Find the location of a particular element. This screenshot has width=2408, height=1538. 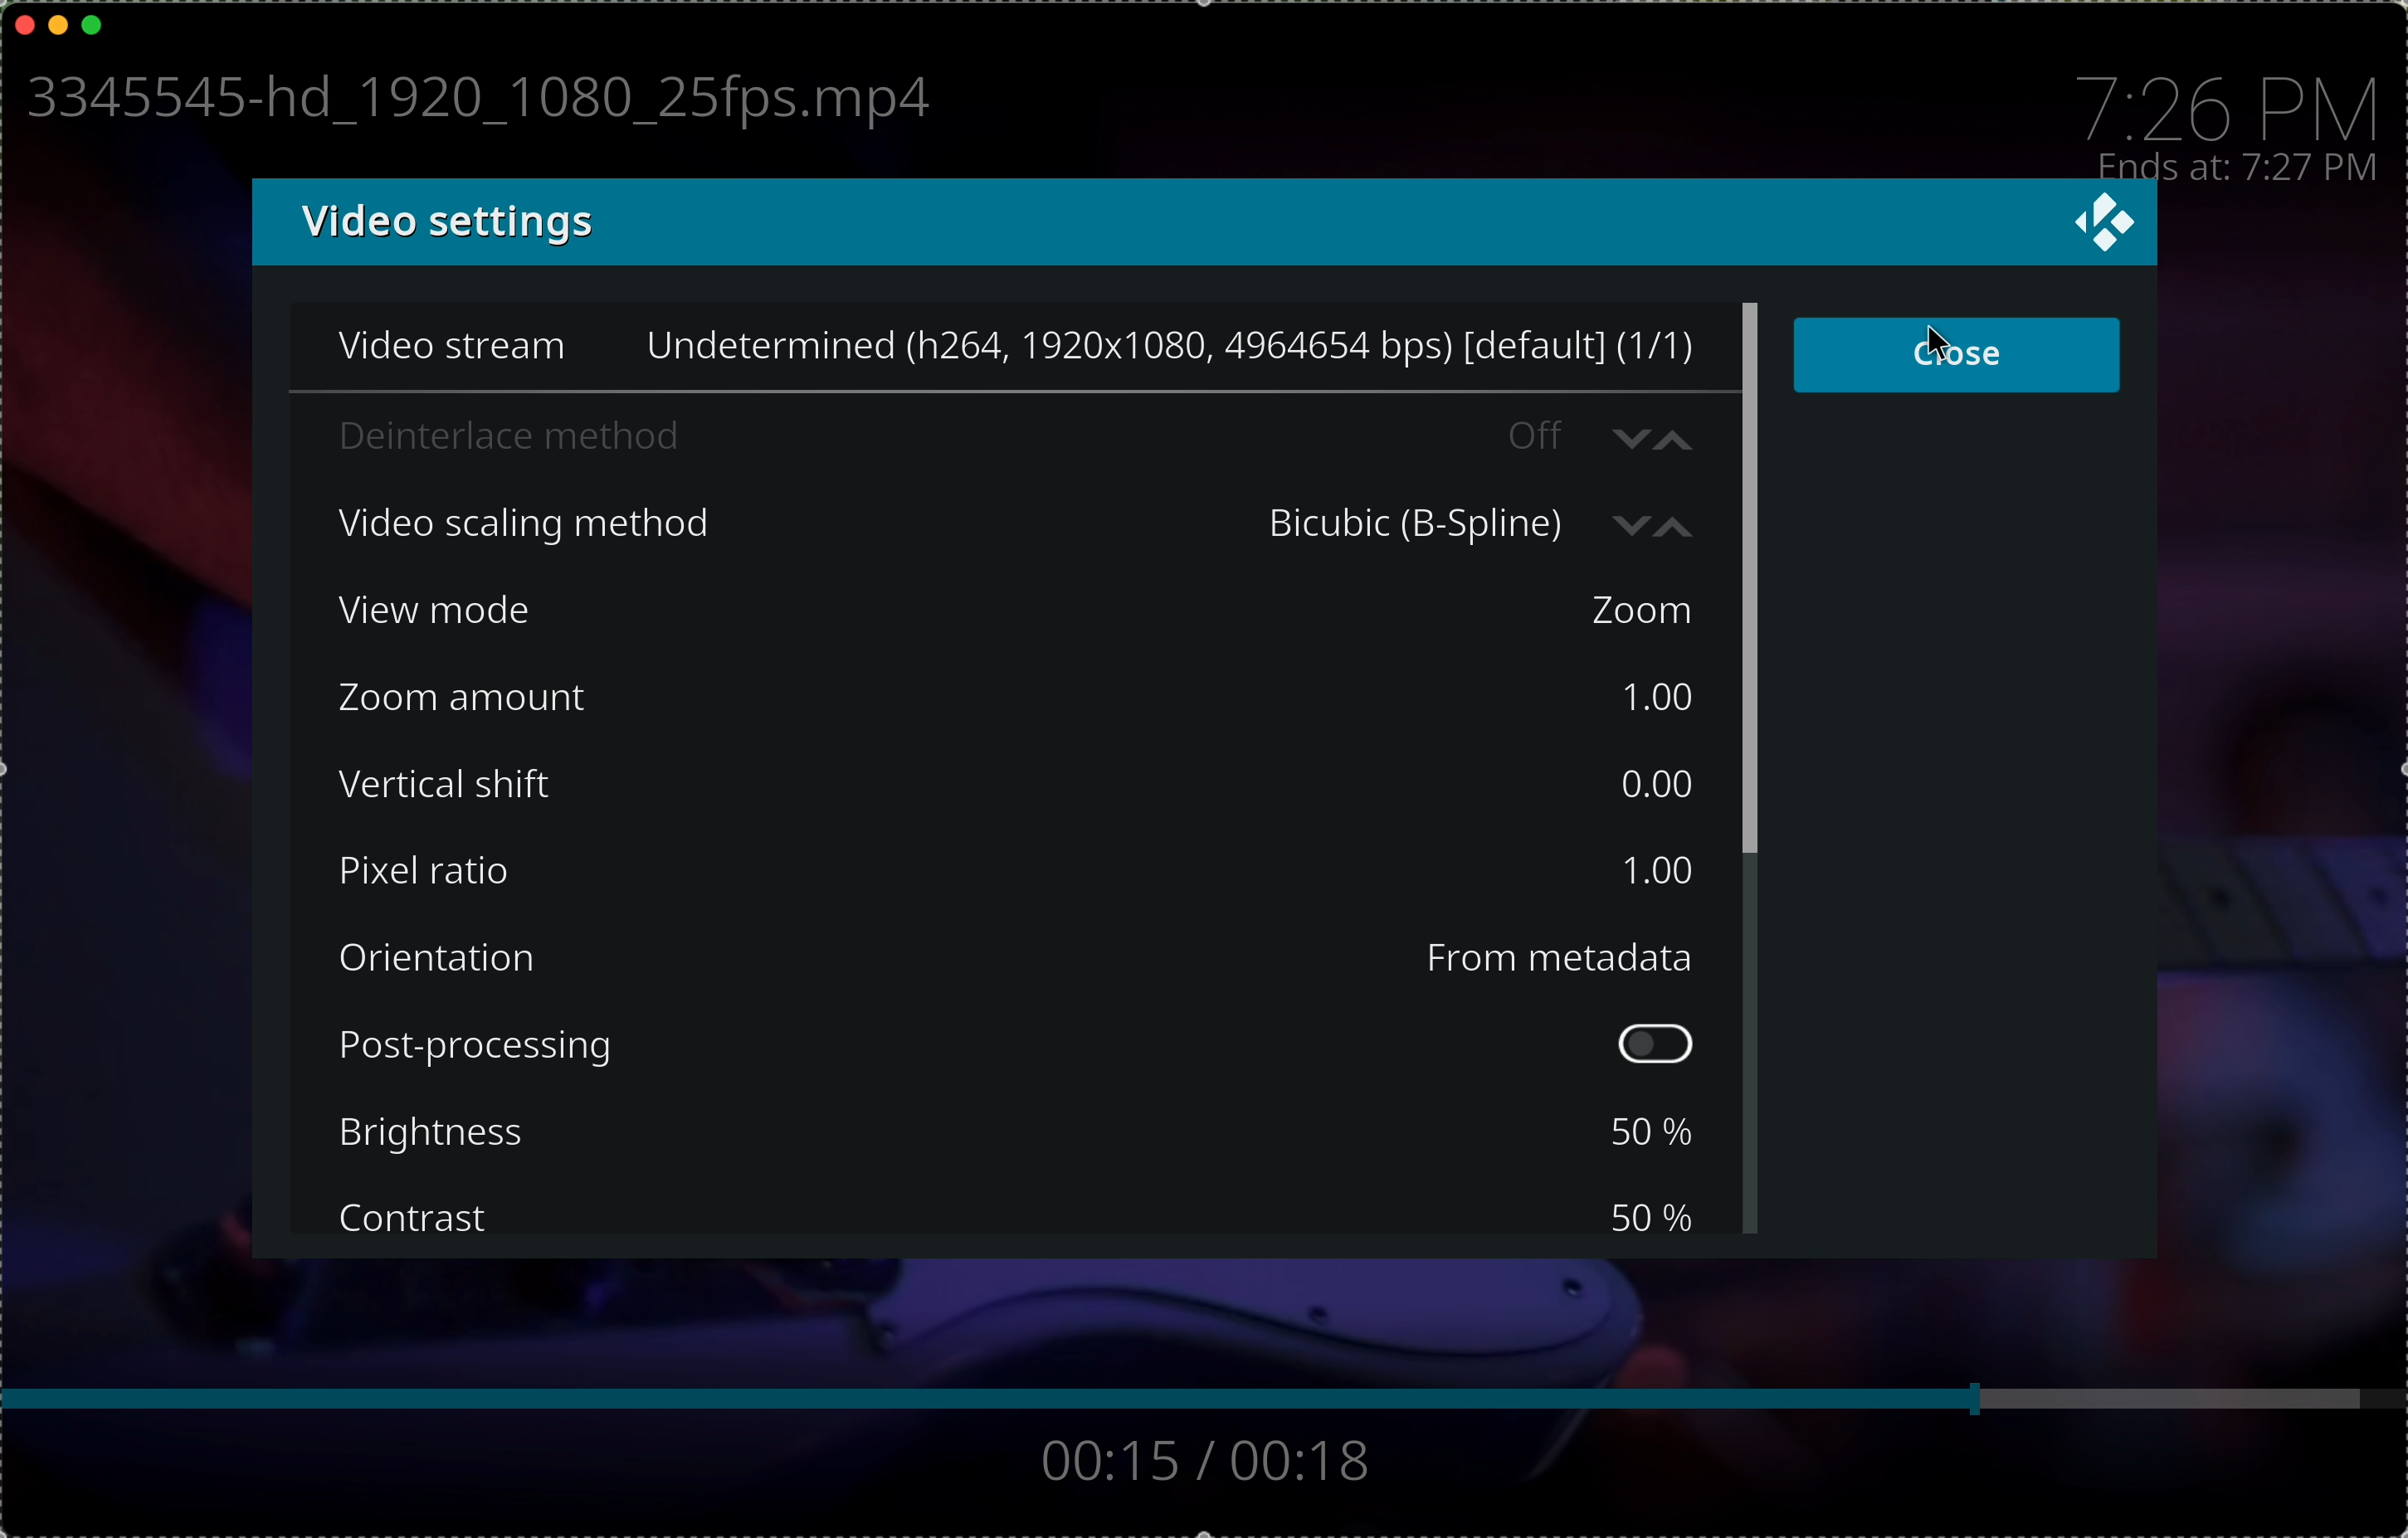

video settings is located at coordinates (442, 221).